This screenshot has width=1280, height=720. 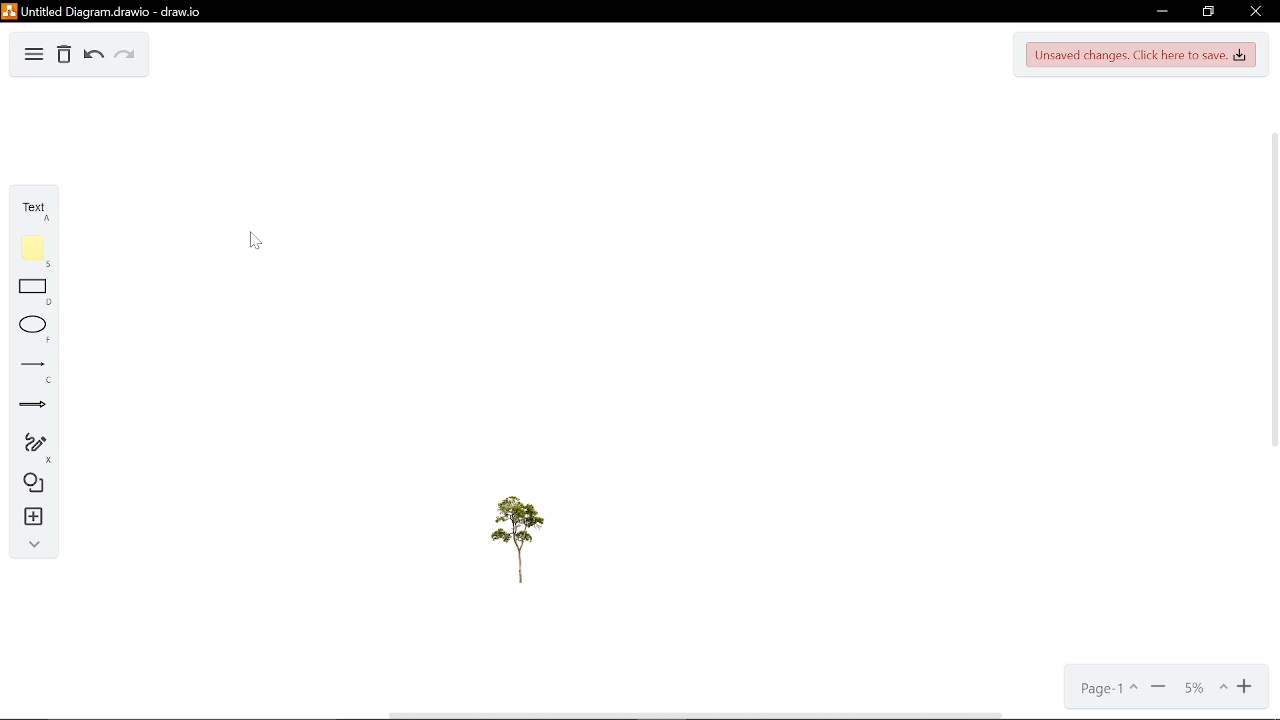 What do you see at coordinates (27, 518) in the screenshot?
I see `Insert` at bounding box center [27, 518].